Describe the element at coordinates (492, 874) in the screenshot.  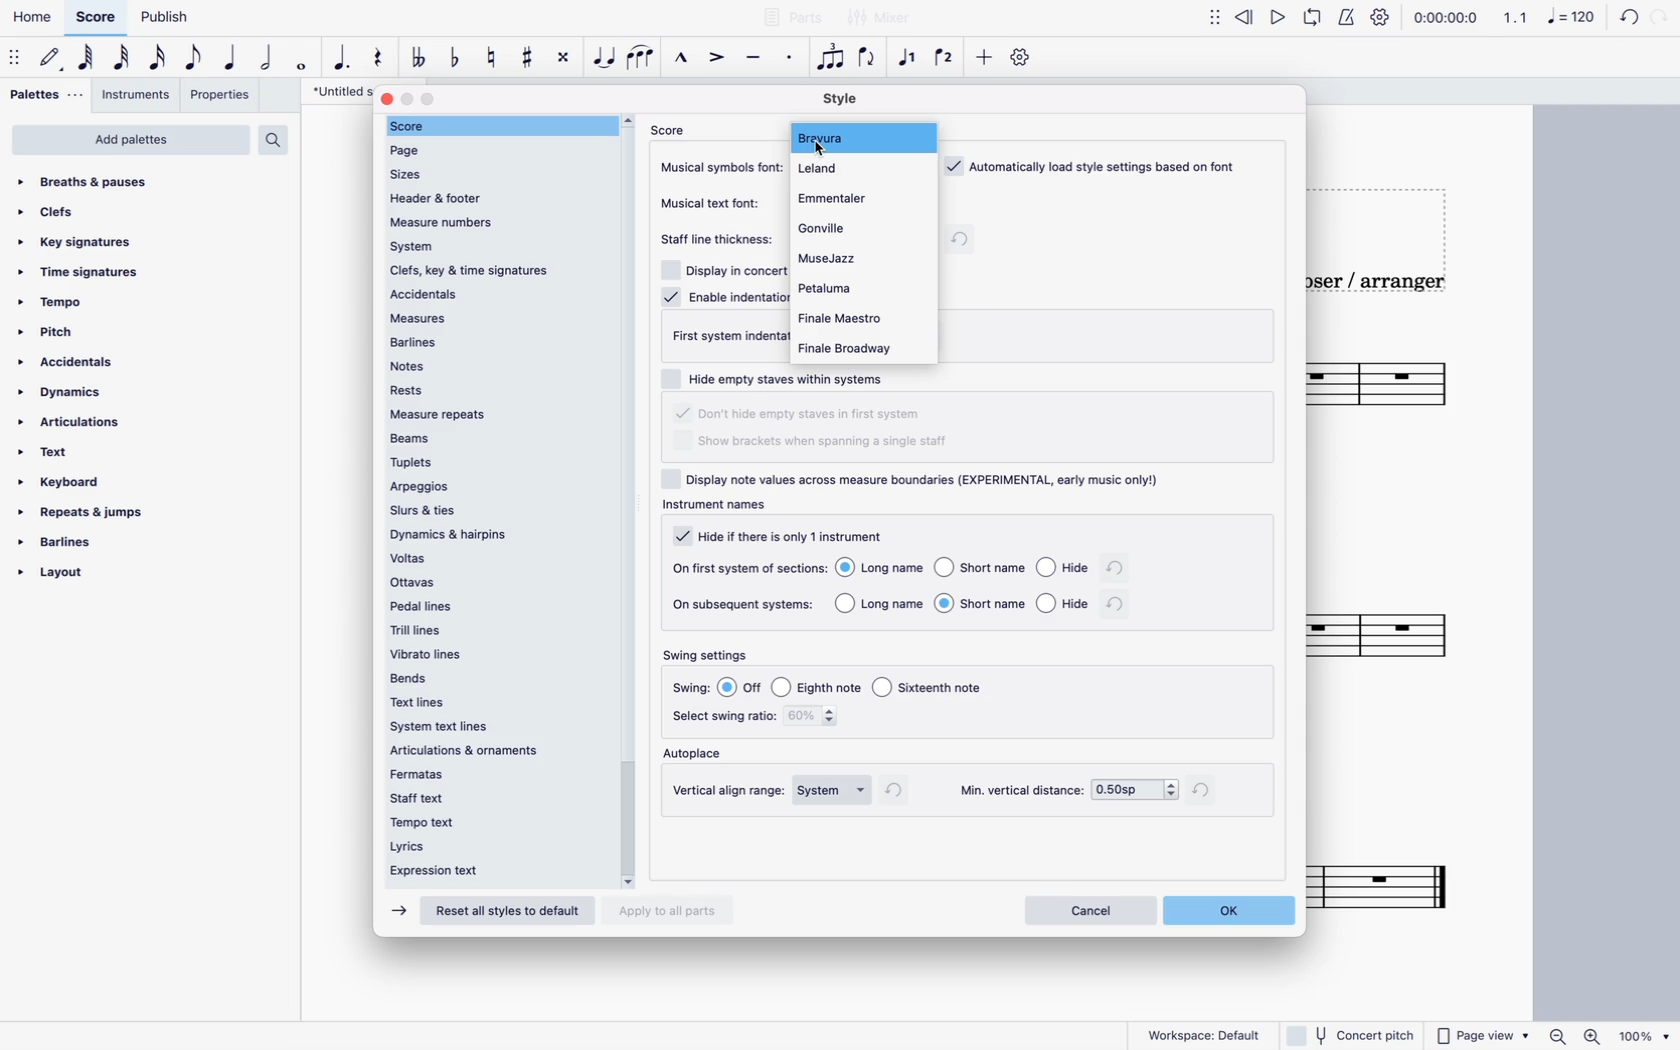
I see `expression text` at that location.